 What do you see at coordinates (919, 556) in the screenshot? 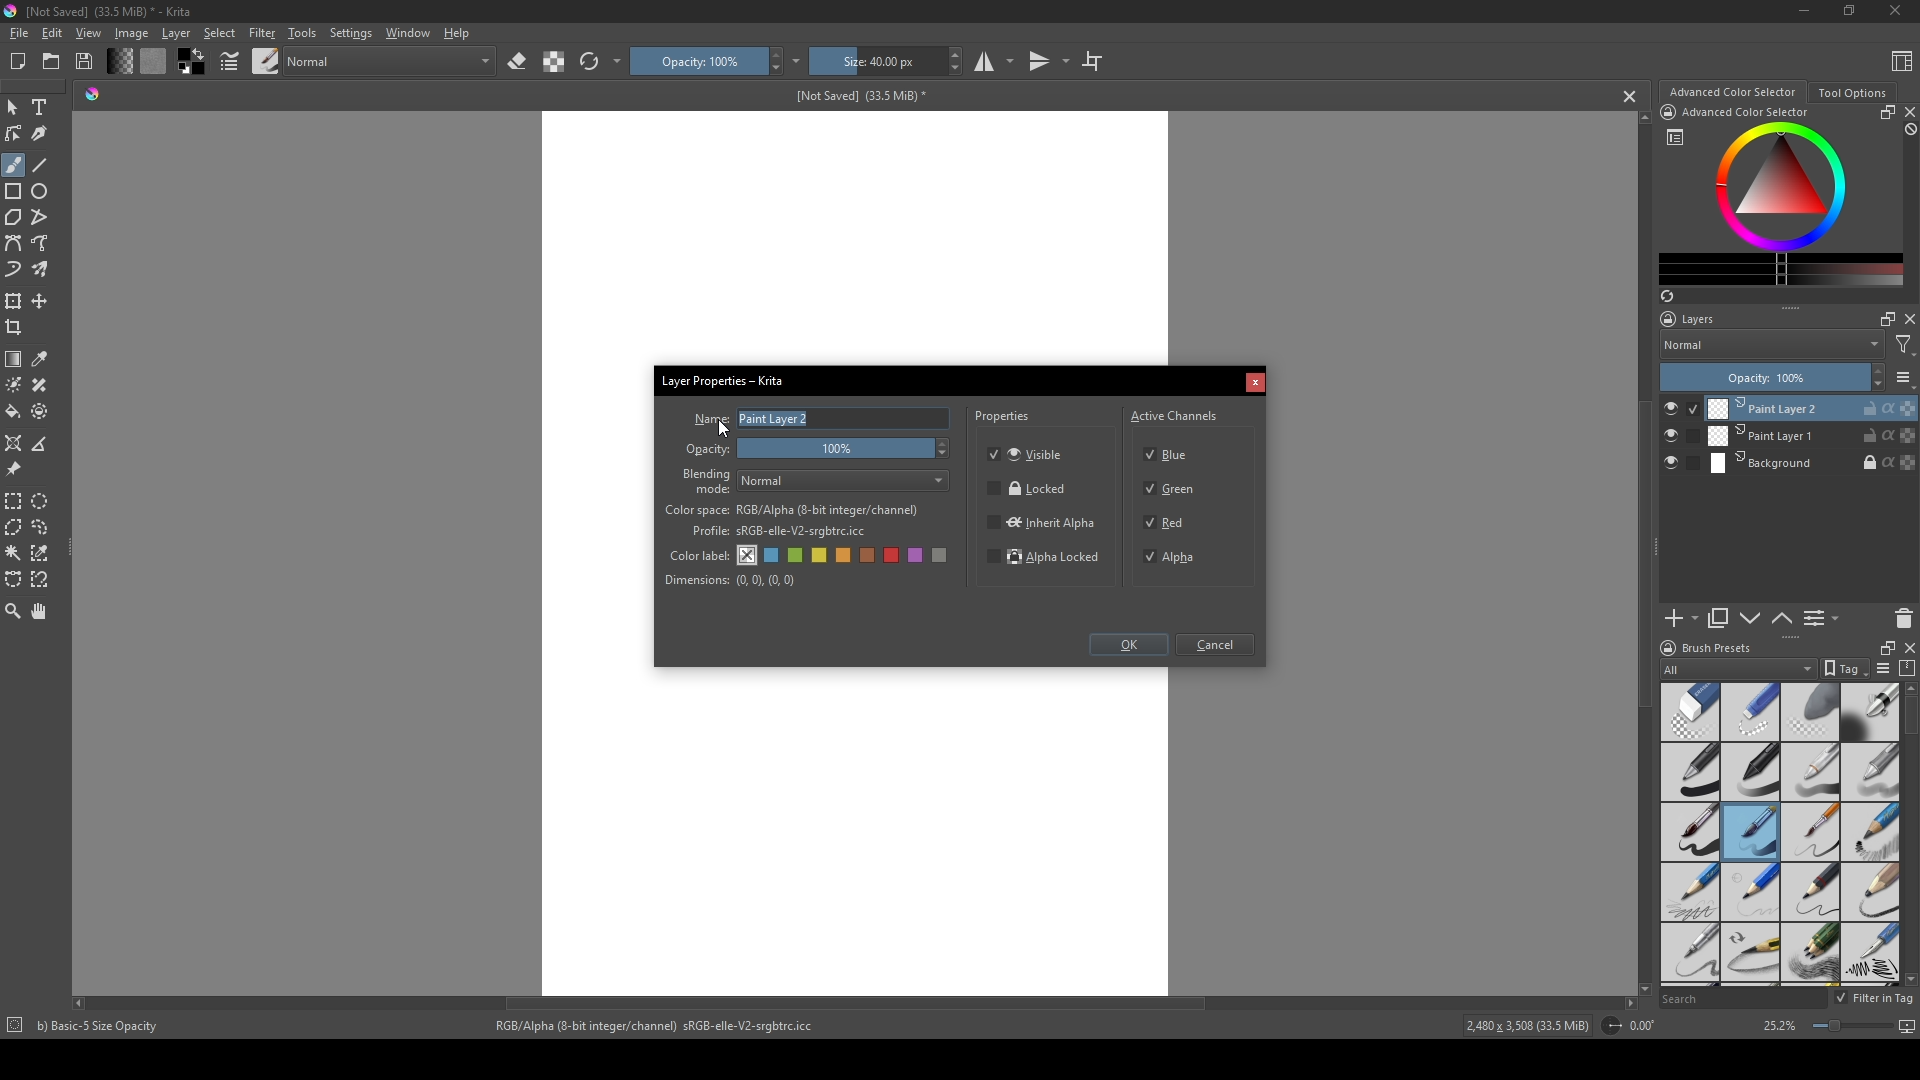
I see `purple` at bounding box center [919, 556].